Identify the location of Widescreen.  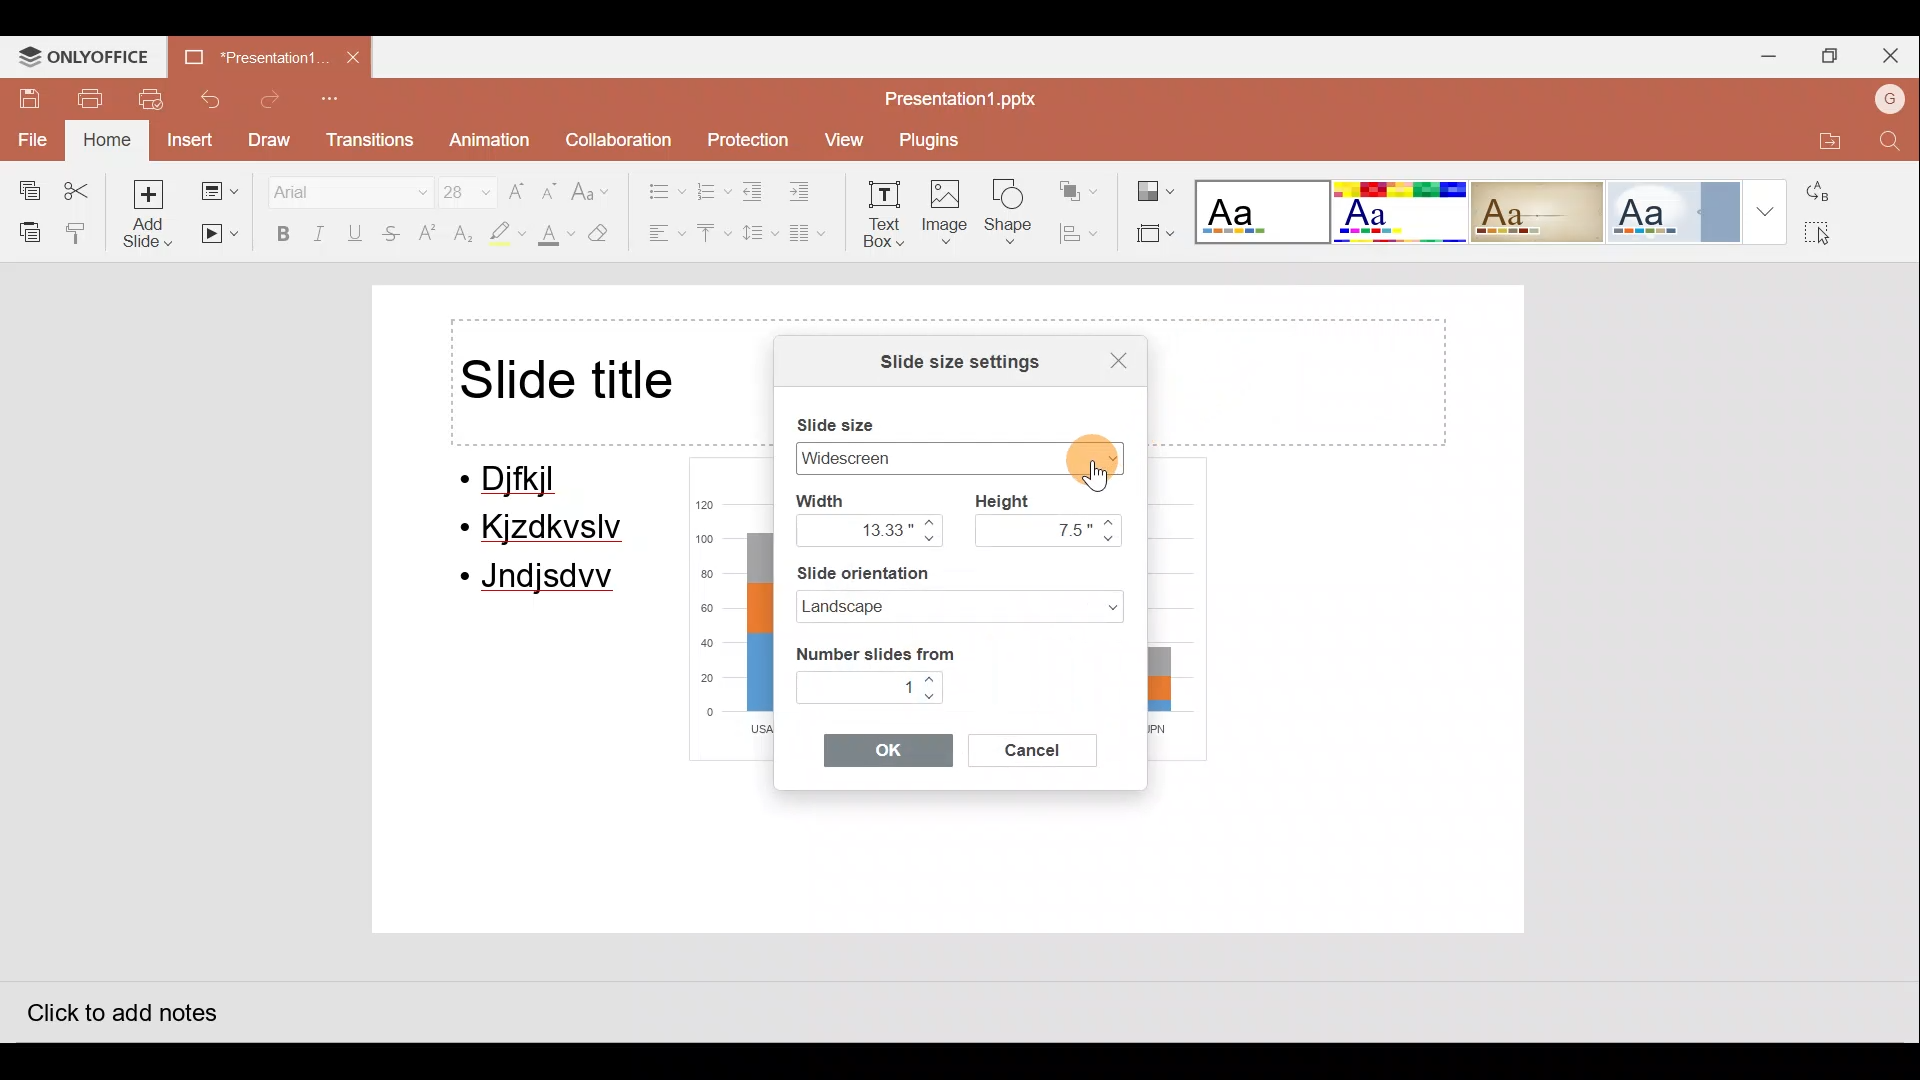
(895, 457).